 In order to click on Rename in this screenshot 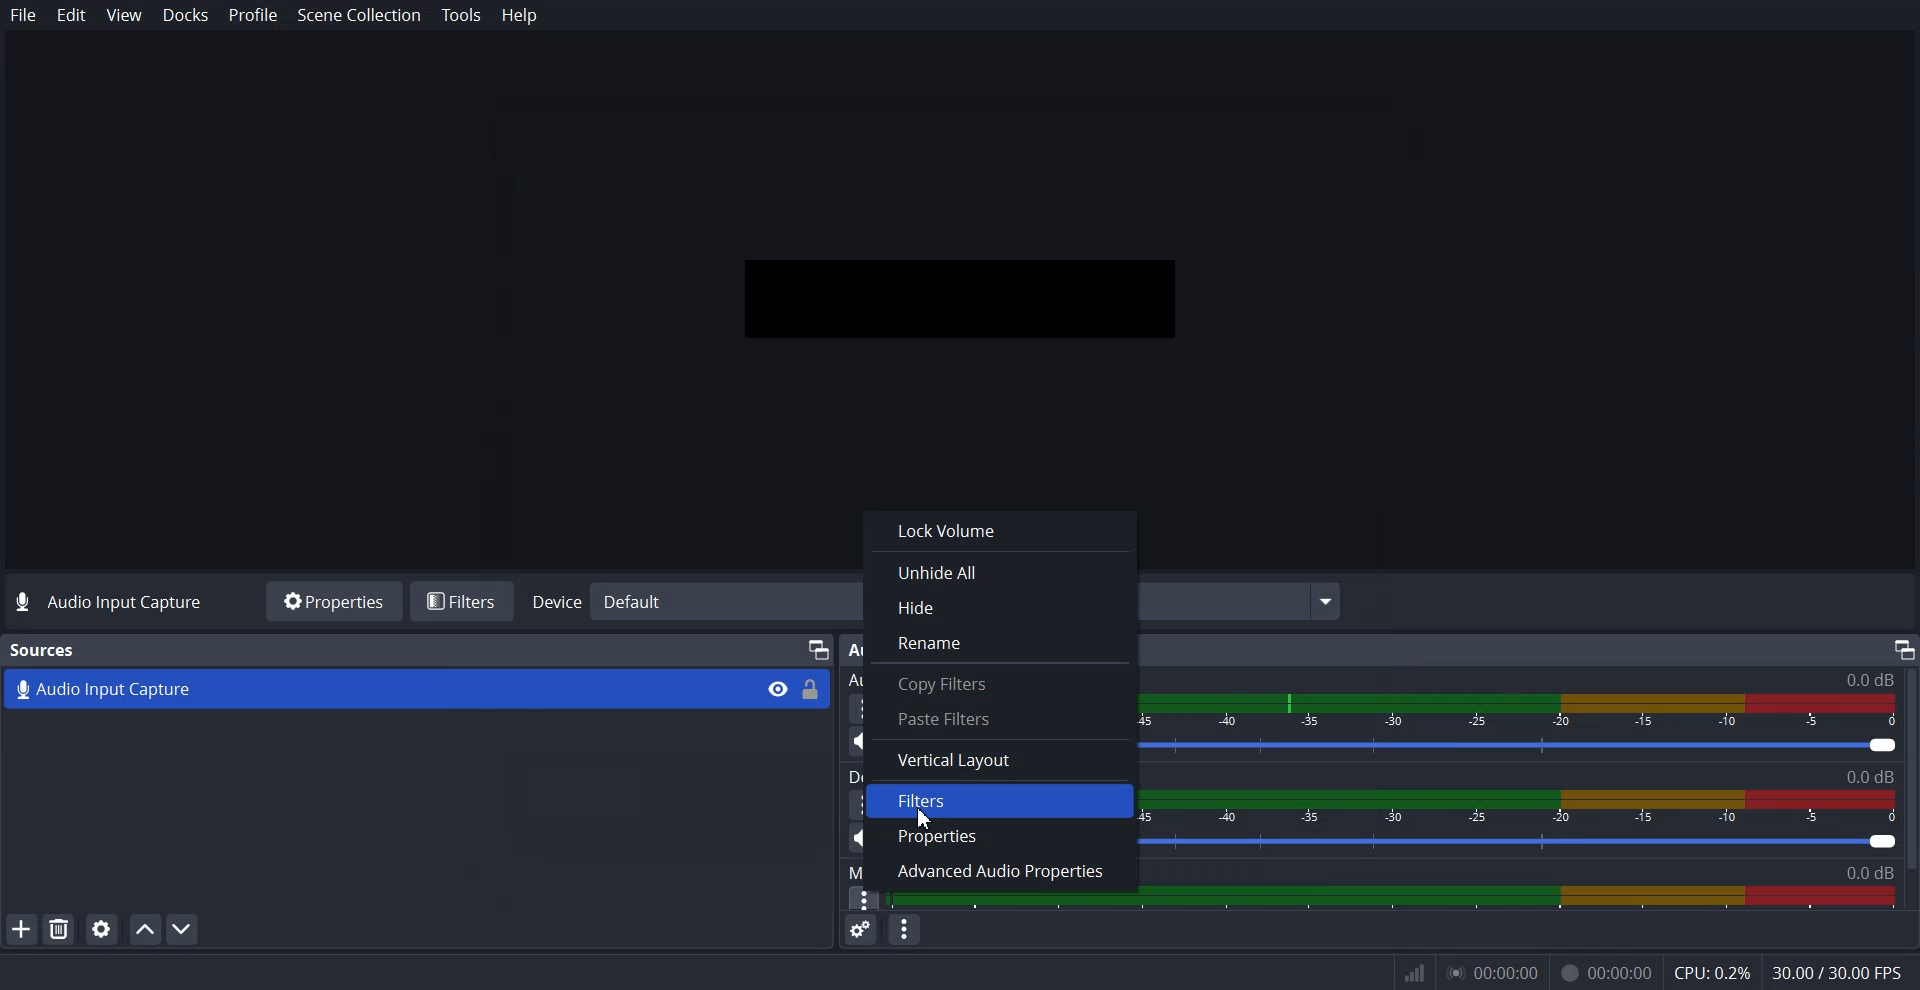, I will do `click(1011, 642)`.